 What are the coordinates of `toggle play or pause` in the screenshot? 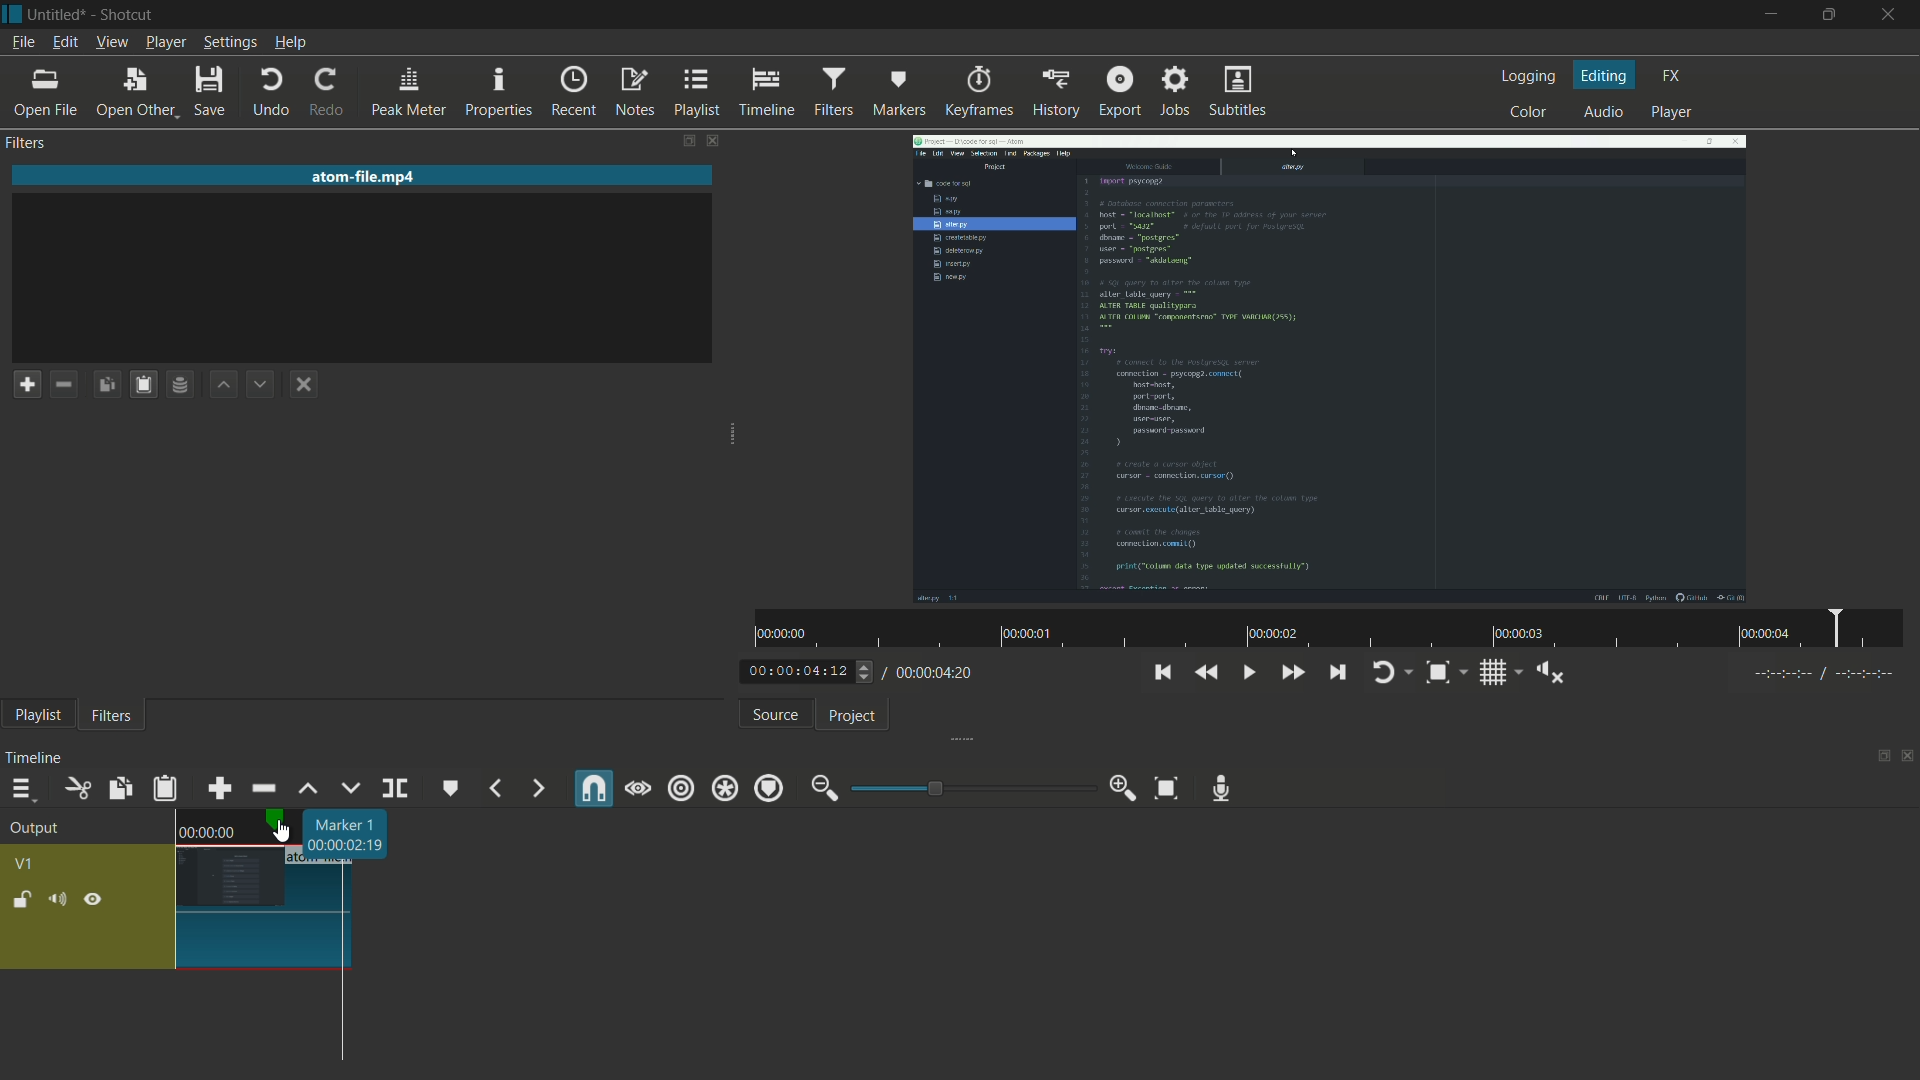 It's located at (1247, 675).